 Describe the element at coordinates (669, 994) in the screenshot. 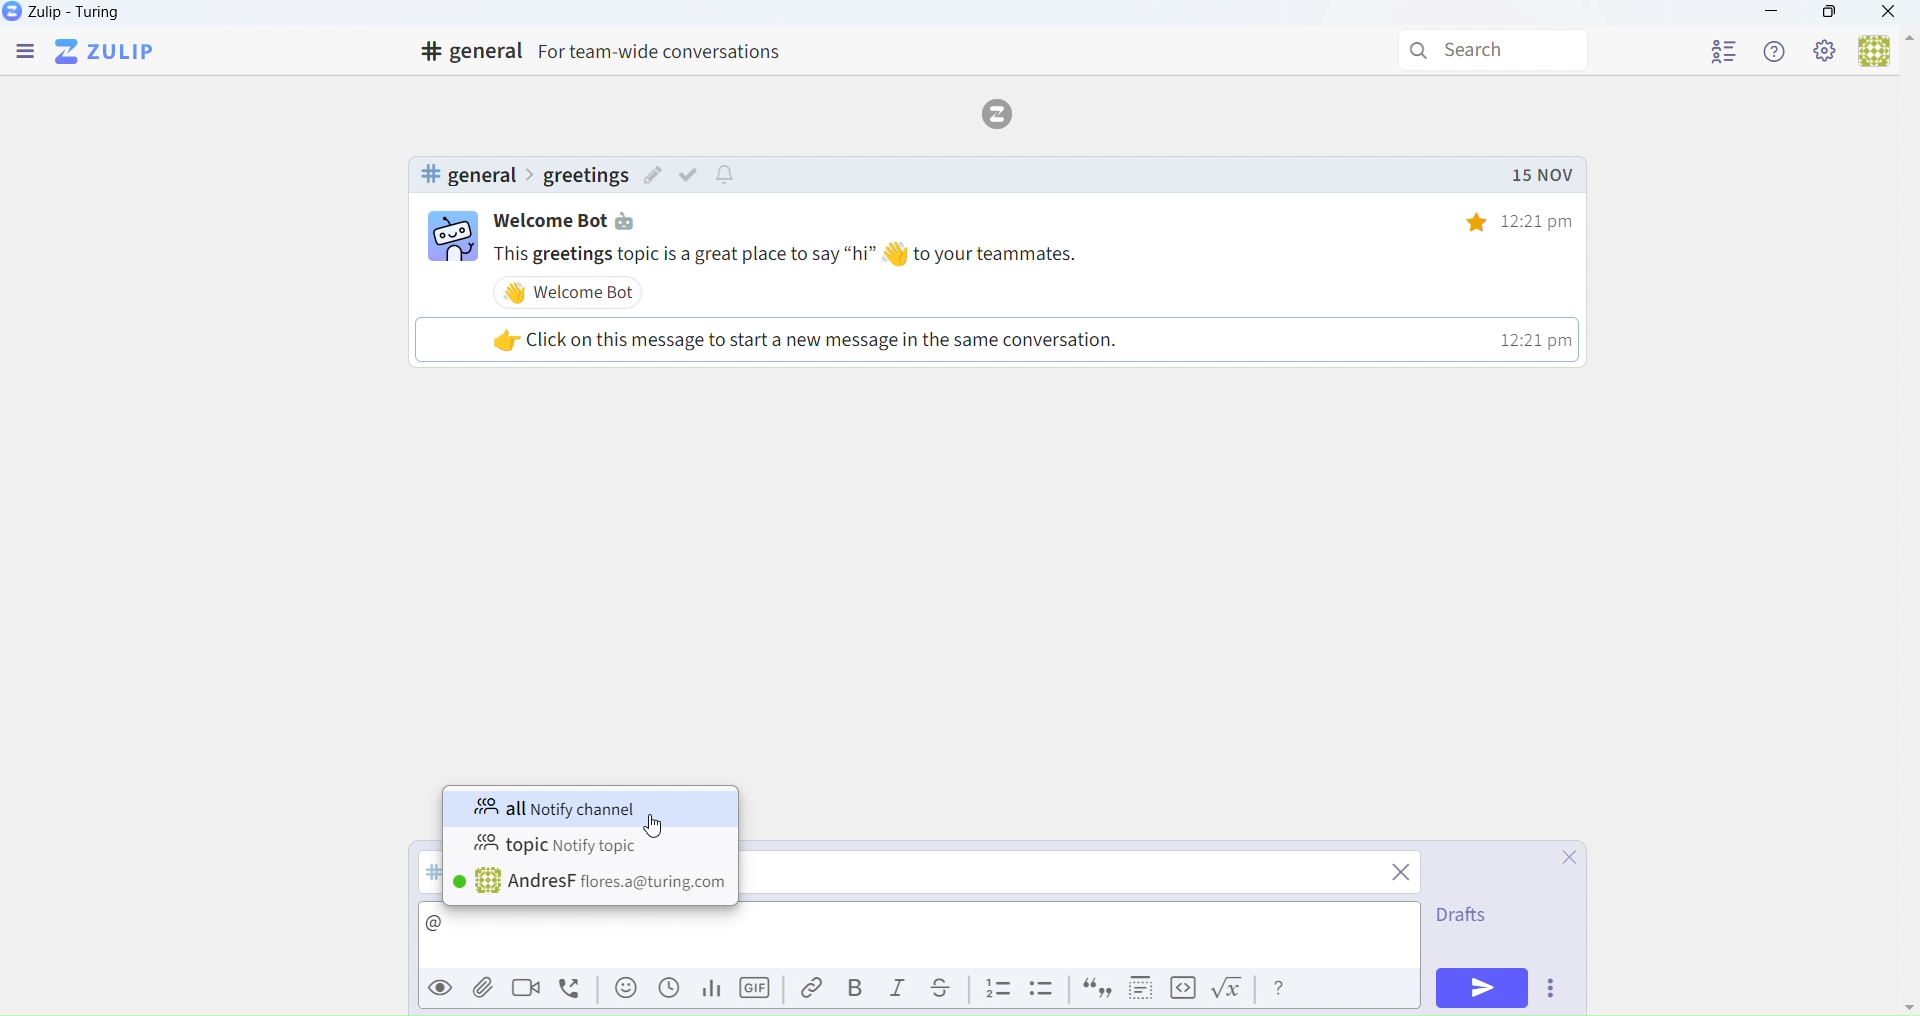

I see `schedule` at that location.